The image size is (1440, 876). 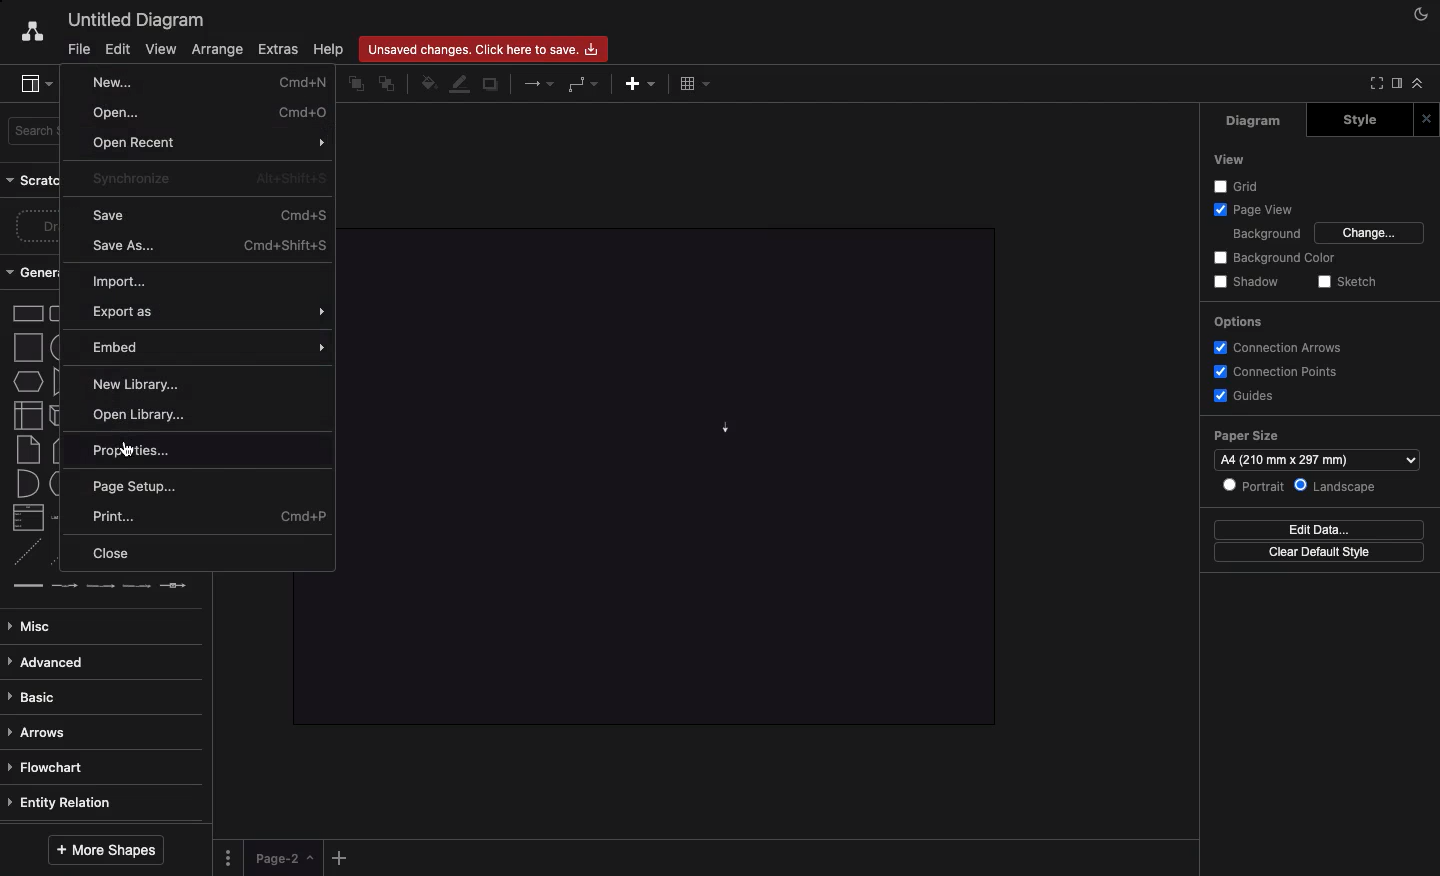 What do you see at coordinates (1313, 437) in the screenshot?
I see `Paper size` at bounding box center [1313, 437].